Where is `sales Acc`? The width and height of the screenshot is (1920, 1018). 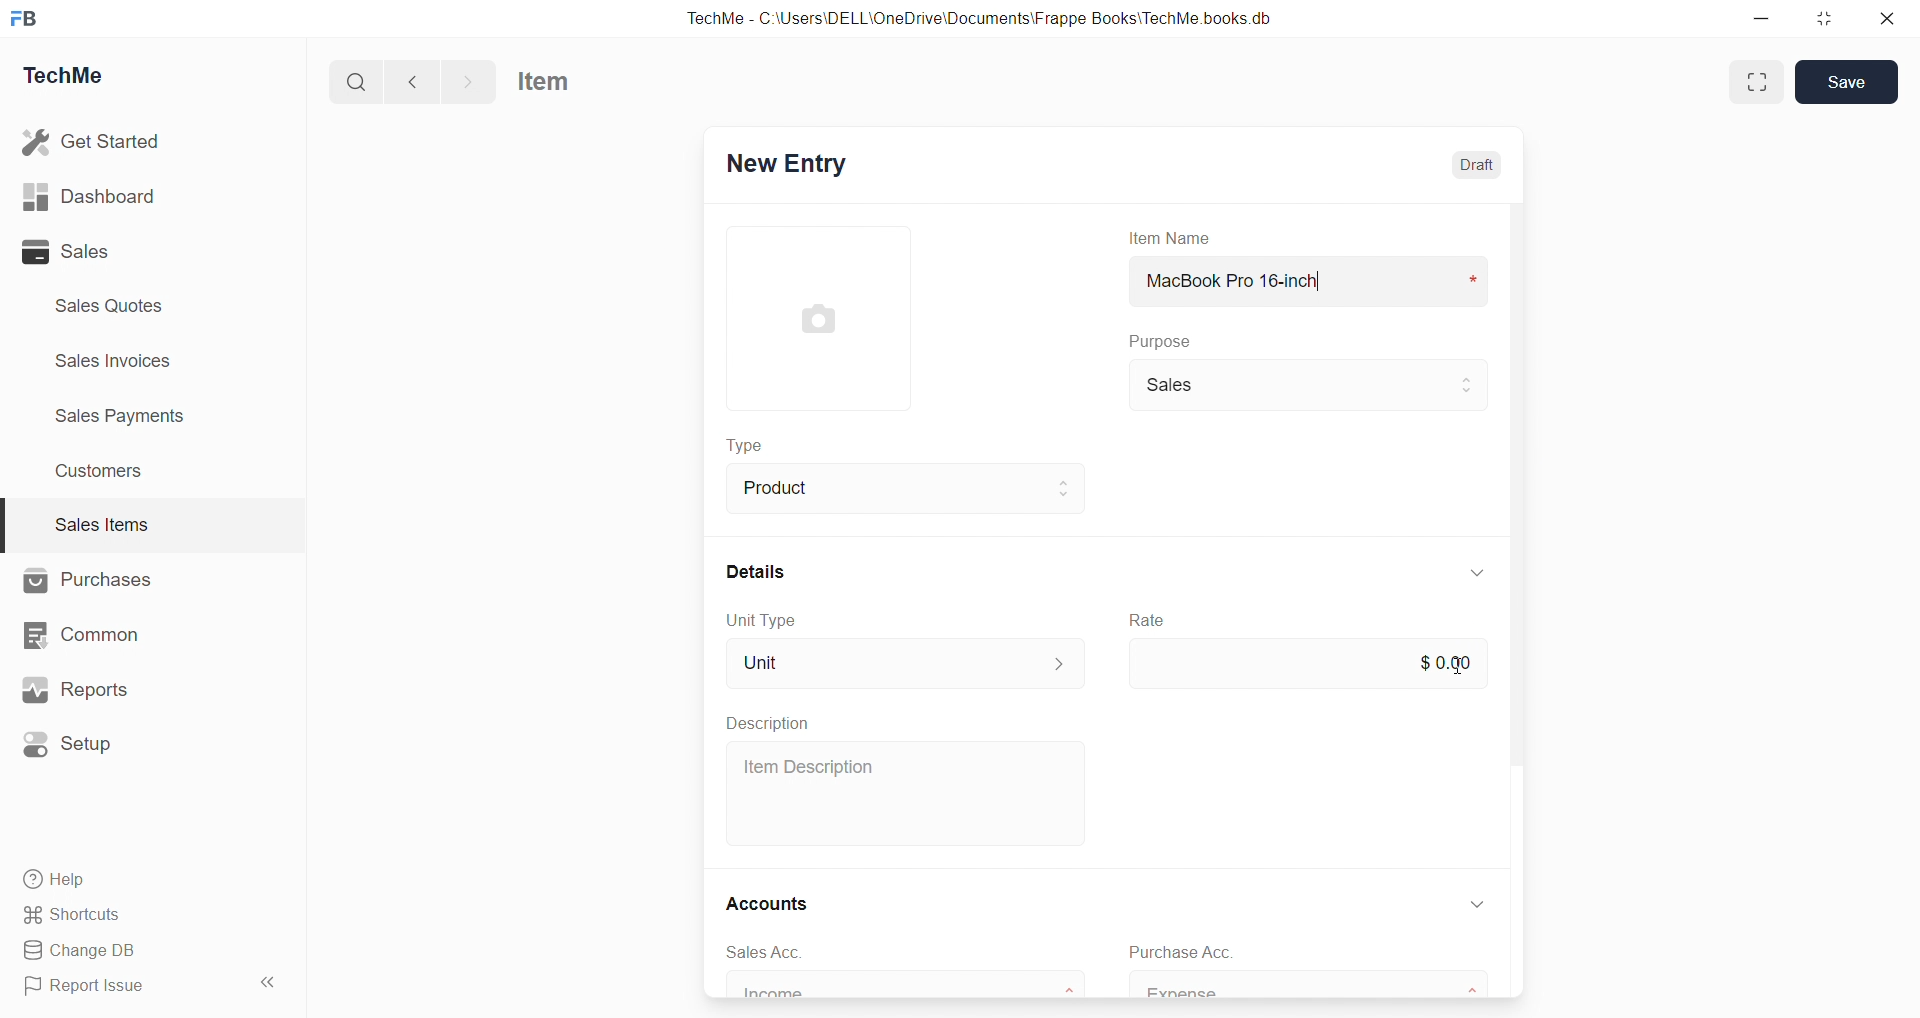
sales Acc is located at coordinates (762, 953).